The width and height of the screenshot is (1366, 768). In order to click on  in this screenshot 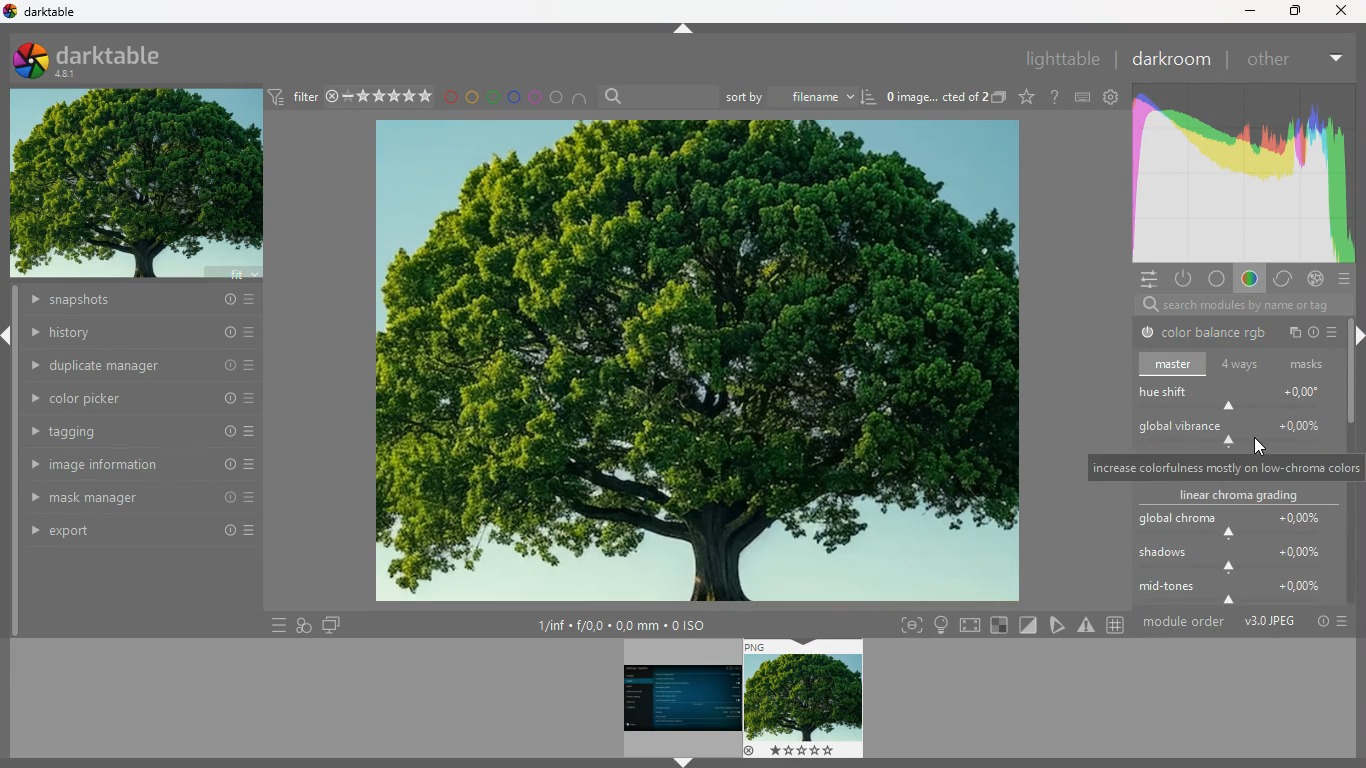, I will do `click(1341, 11)`.